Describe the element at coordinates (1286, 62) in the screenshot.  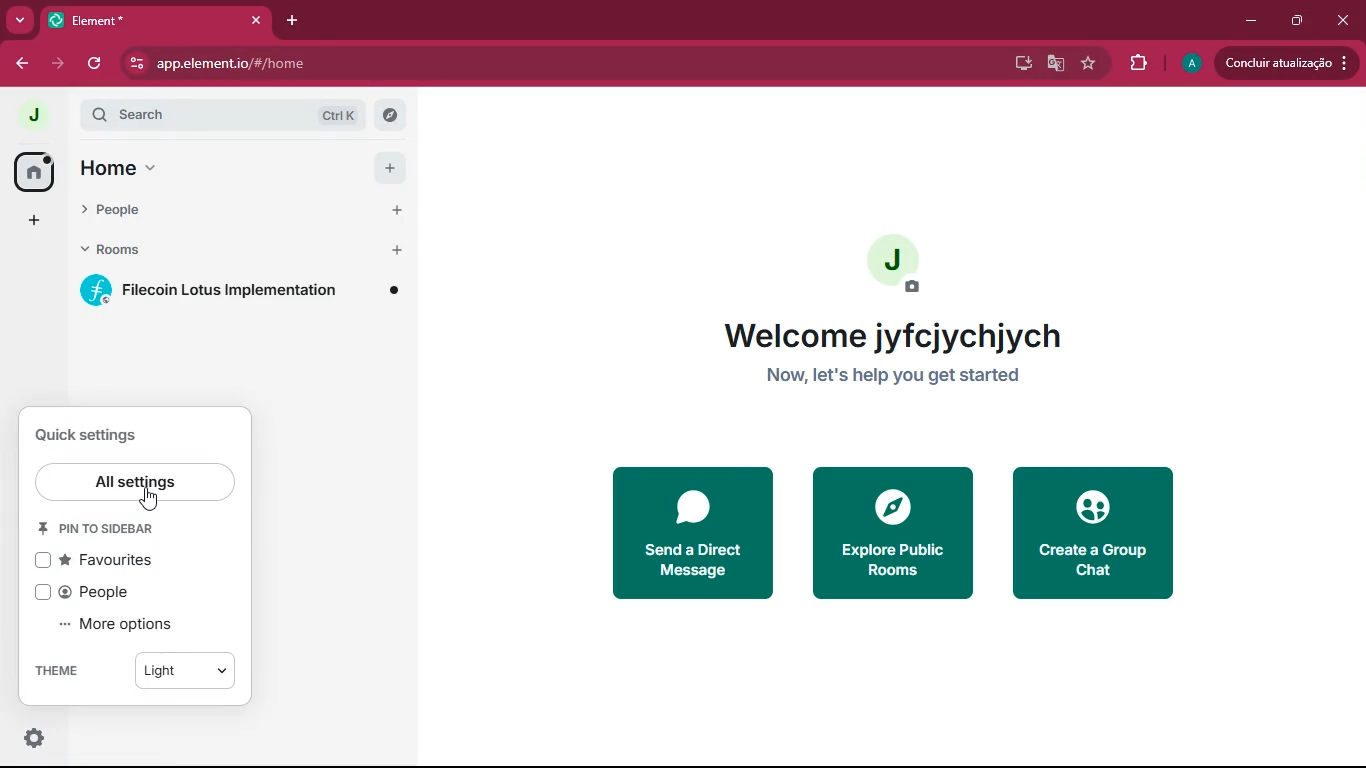
I see `concluir atualizacao` at that location.